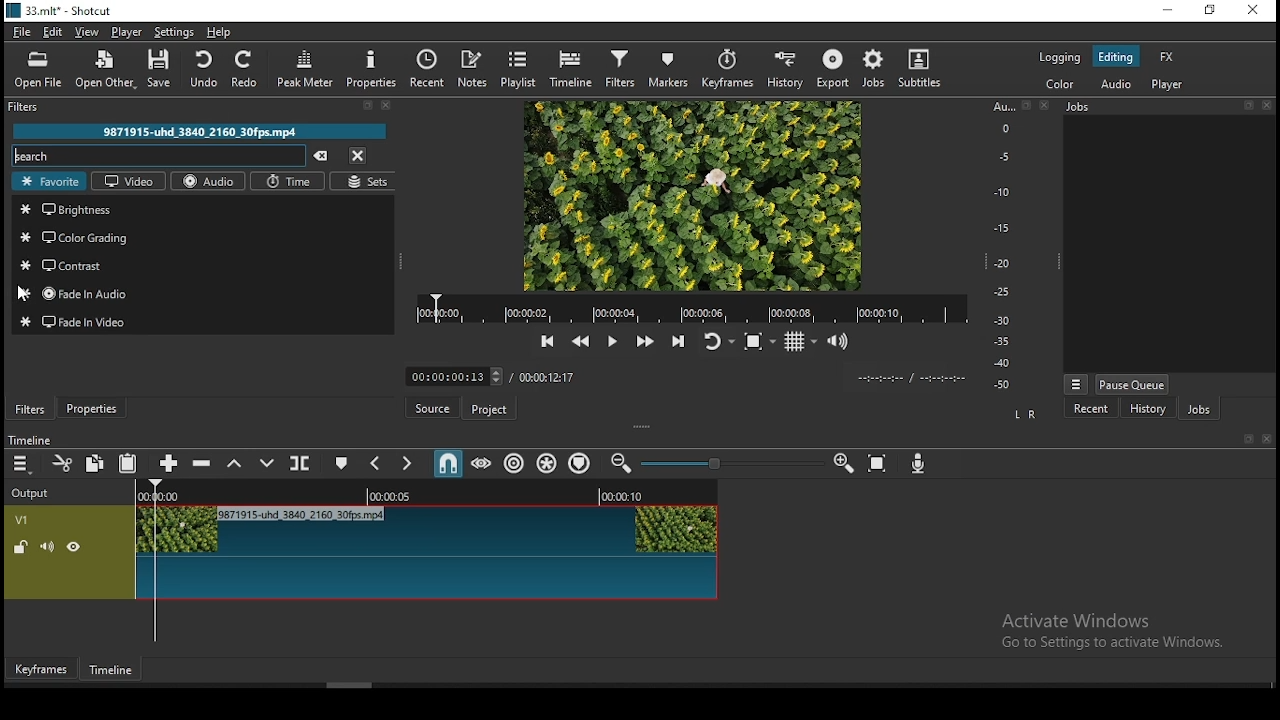 The width and height of the screenshot is (1280, 720). Describe the element at coordinates (15, 12) in the screenshot. I see `logo` at that location.